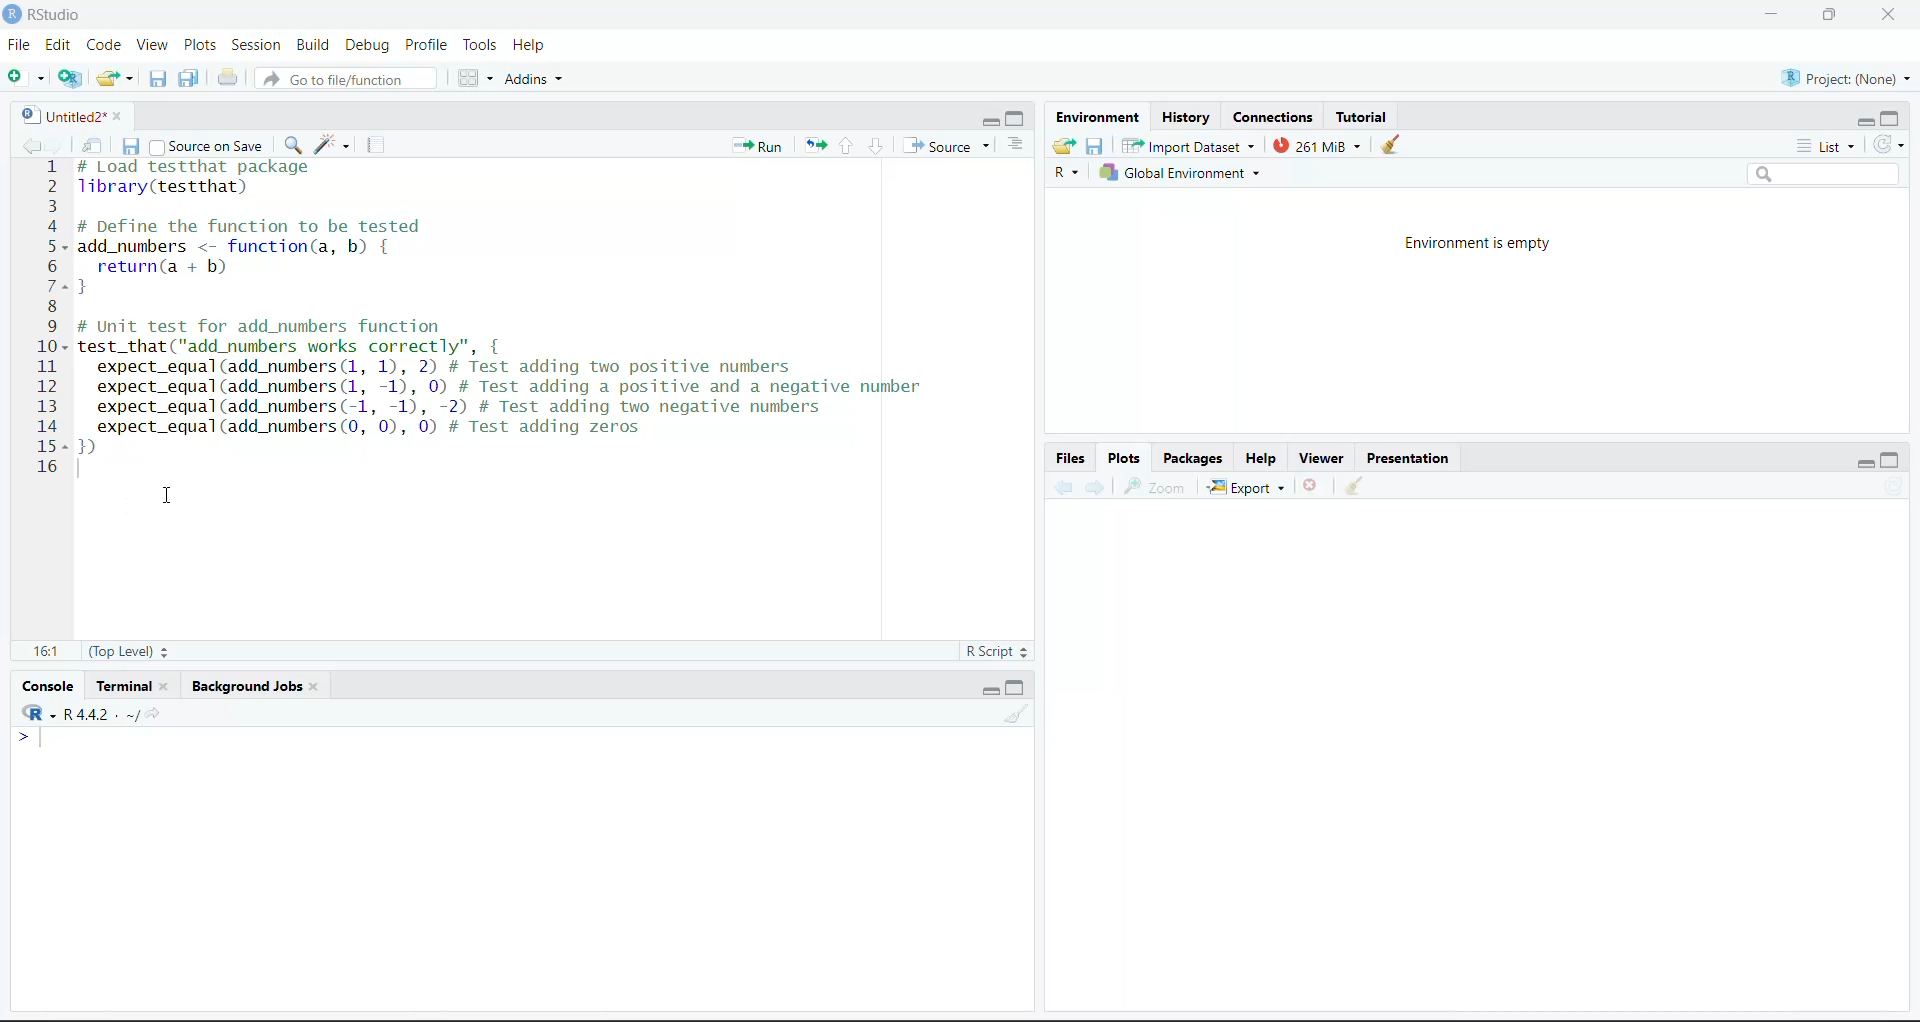 The width and height of the screenshot is (1920, 1022). What do you see at coordinates (528, 45) in the screenshot?
I see `Help` at bounding box center [528, 45].